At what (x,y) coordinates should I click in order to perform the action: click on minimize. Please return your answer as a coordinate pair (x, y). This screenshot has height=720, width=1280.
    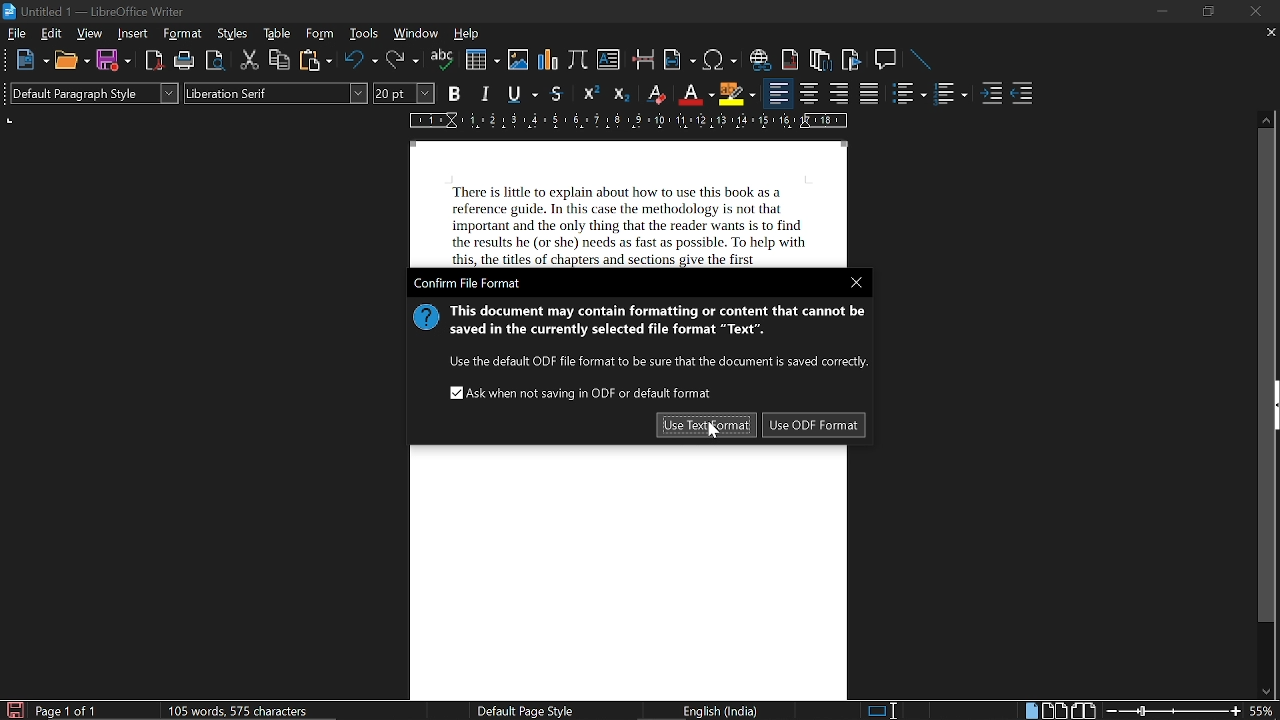
    Looking at the image, I should click on (1160, 12).